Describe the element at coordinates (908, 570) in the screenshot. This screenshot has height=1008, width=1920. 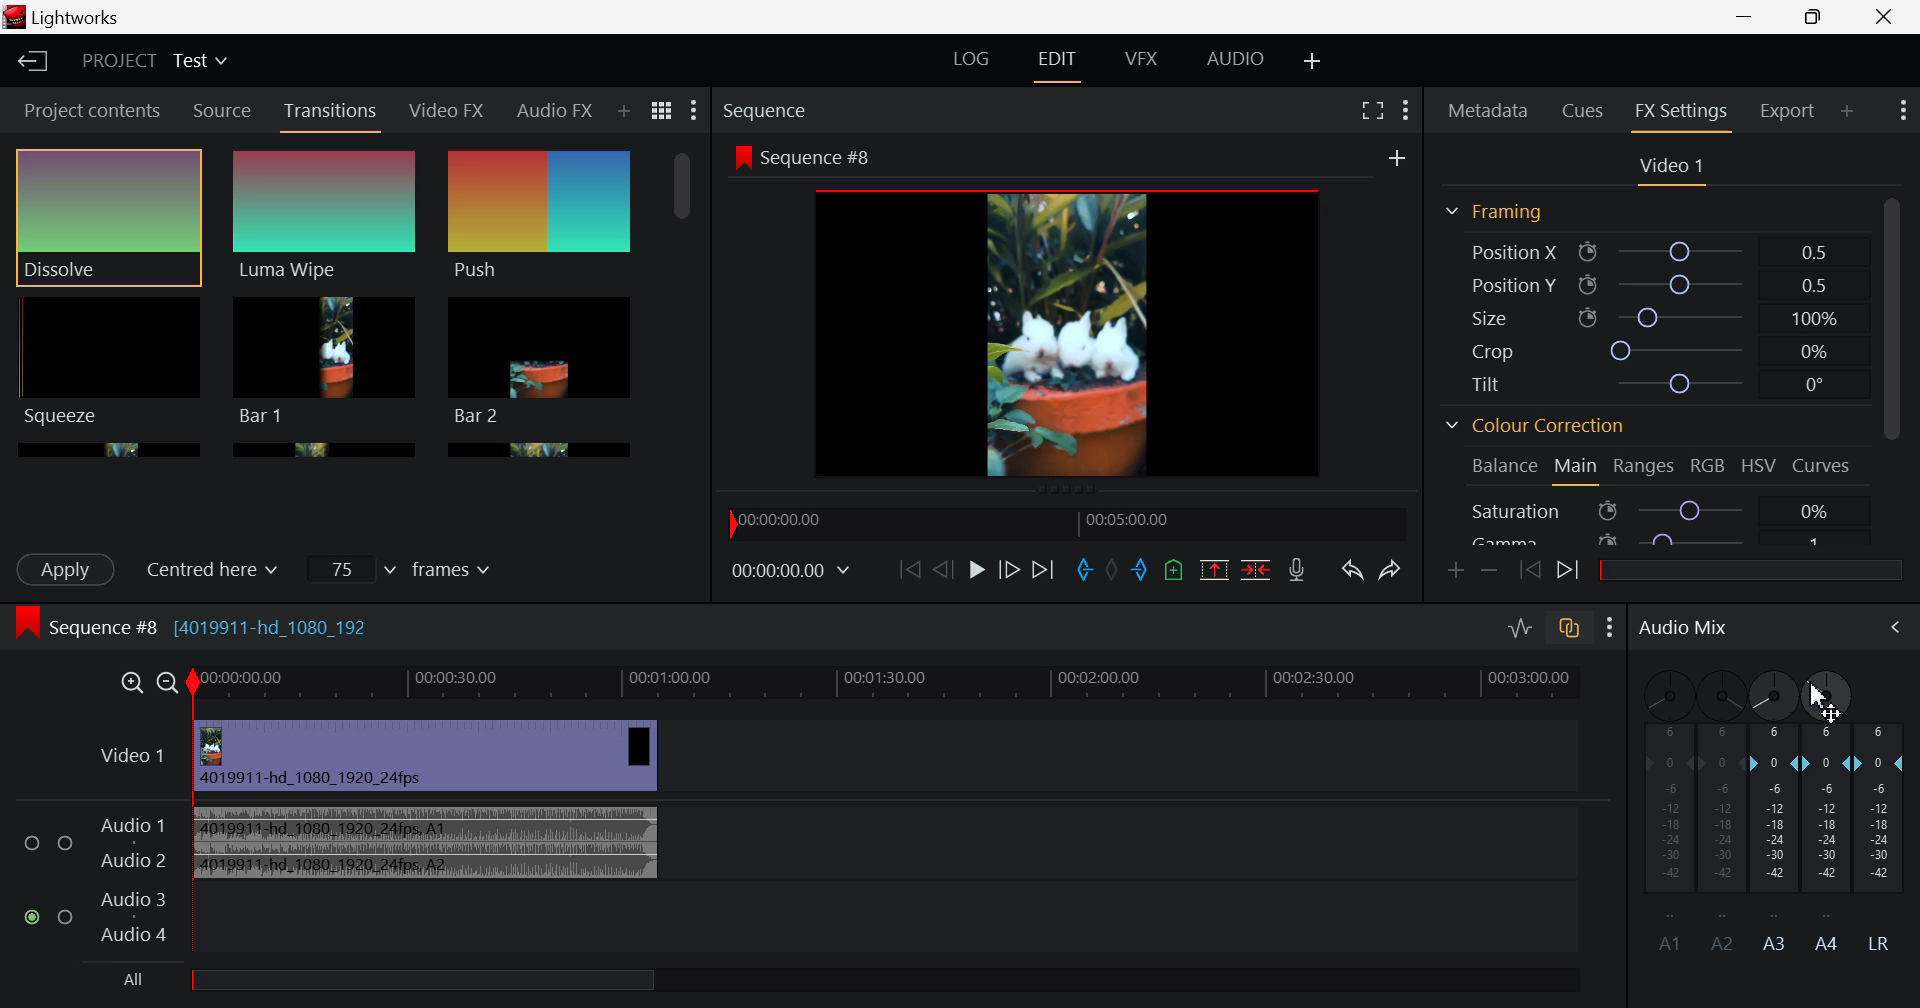
I see `To start` at that location.